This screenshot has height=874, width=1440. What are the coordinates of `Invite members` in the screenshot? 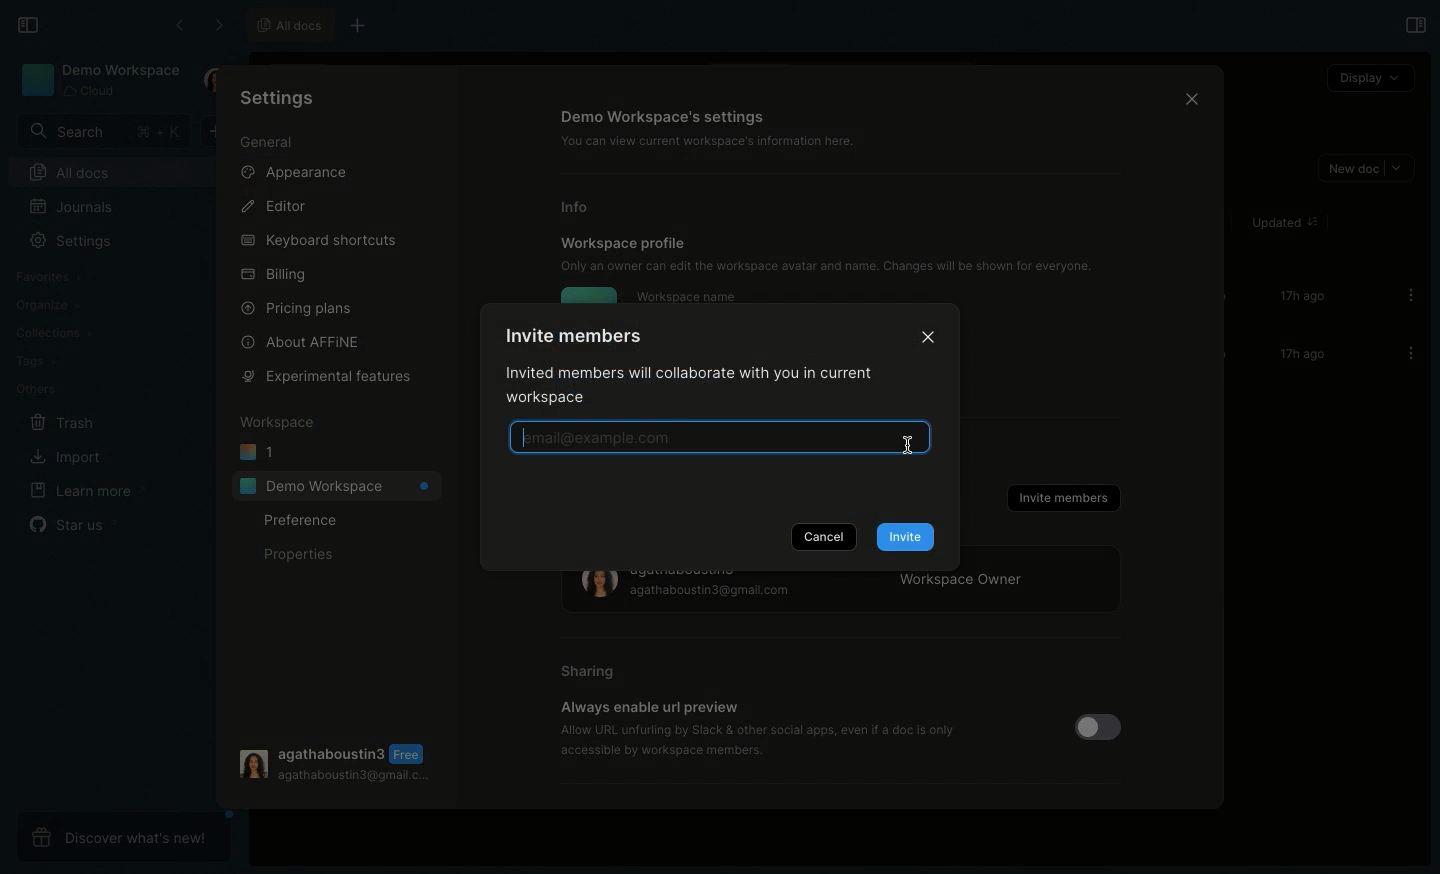 It's located at (574, 335).